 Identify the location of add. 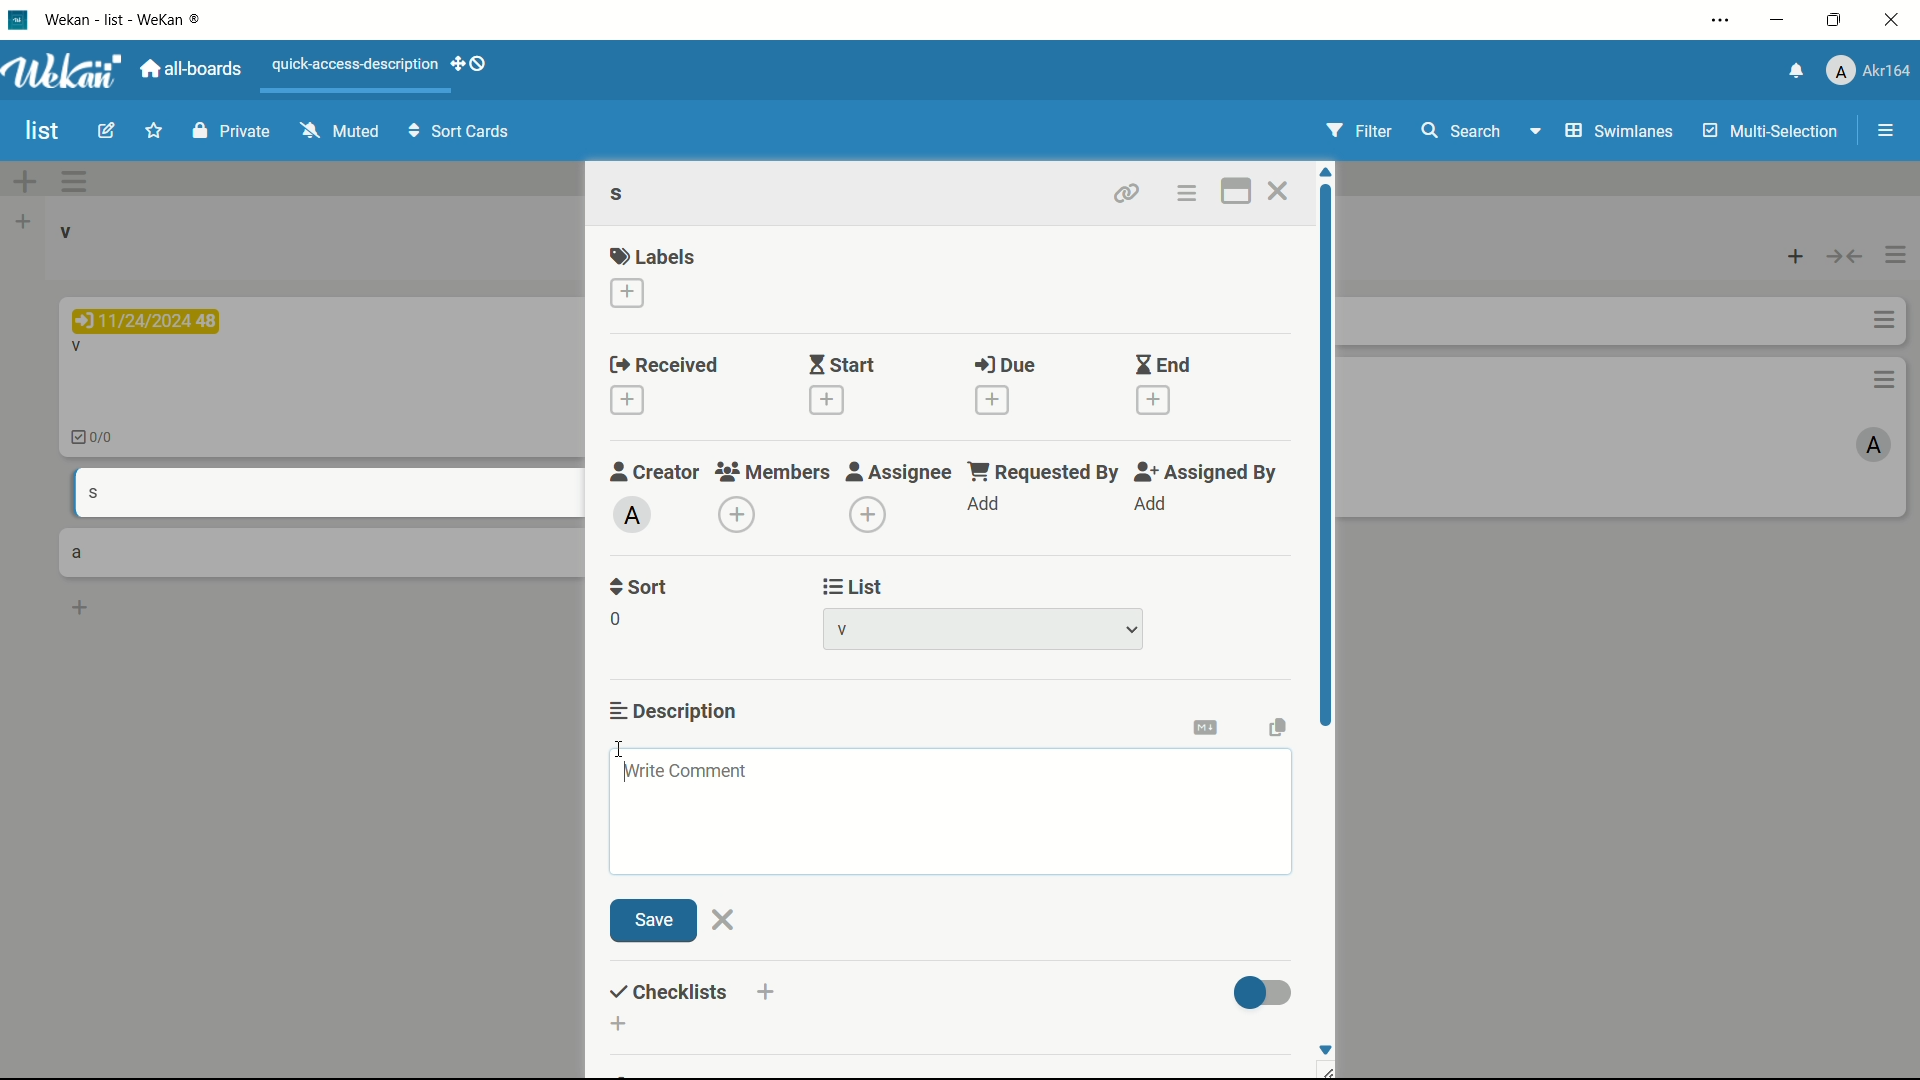
(1153, 505).